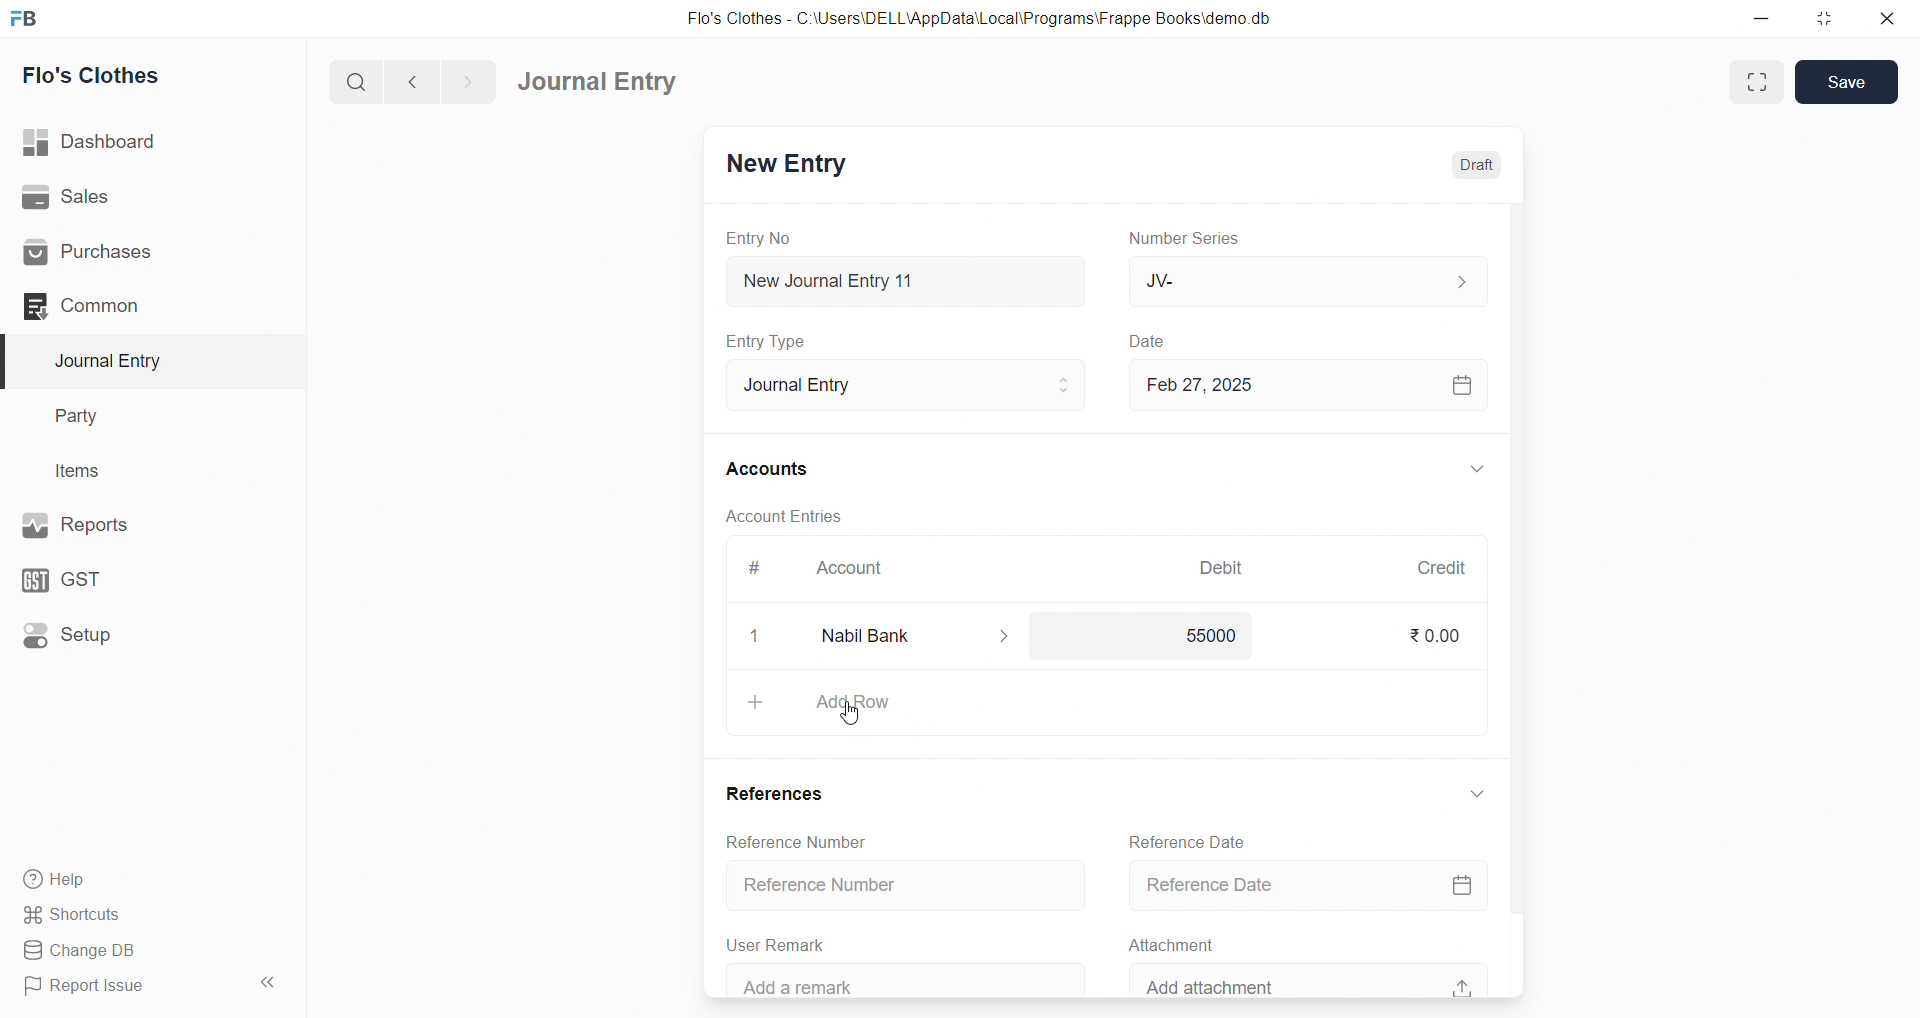 The image size is (1920, 1018). I want to click on Accounts, so click(768, 470).